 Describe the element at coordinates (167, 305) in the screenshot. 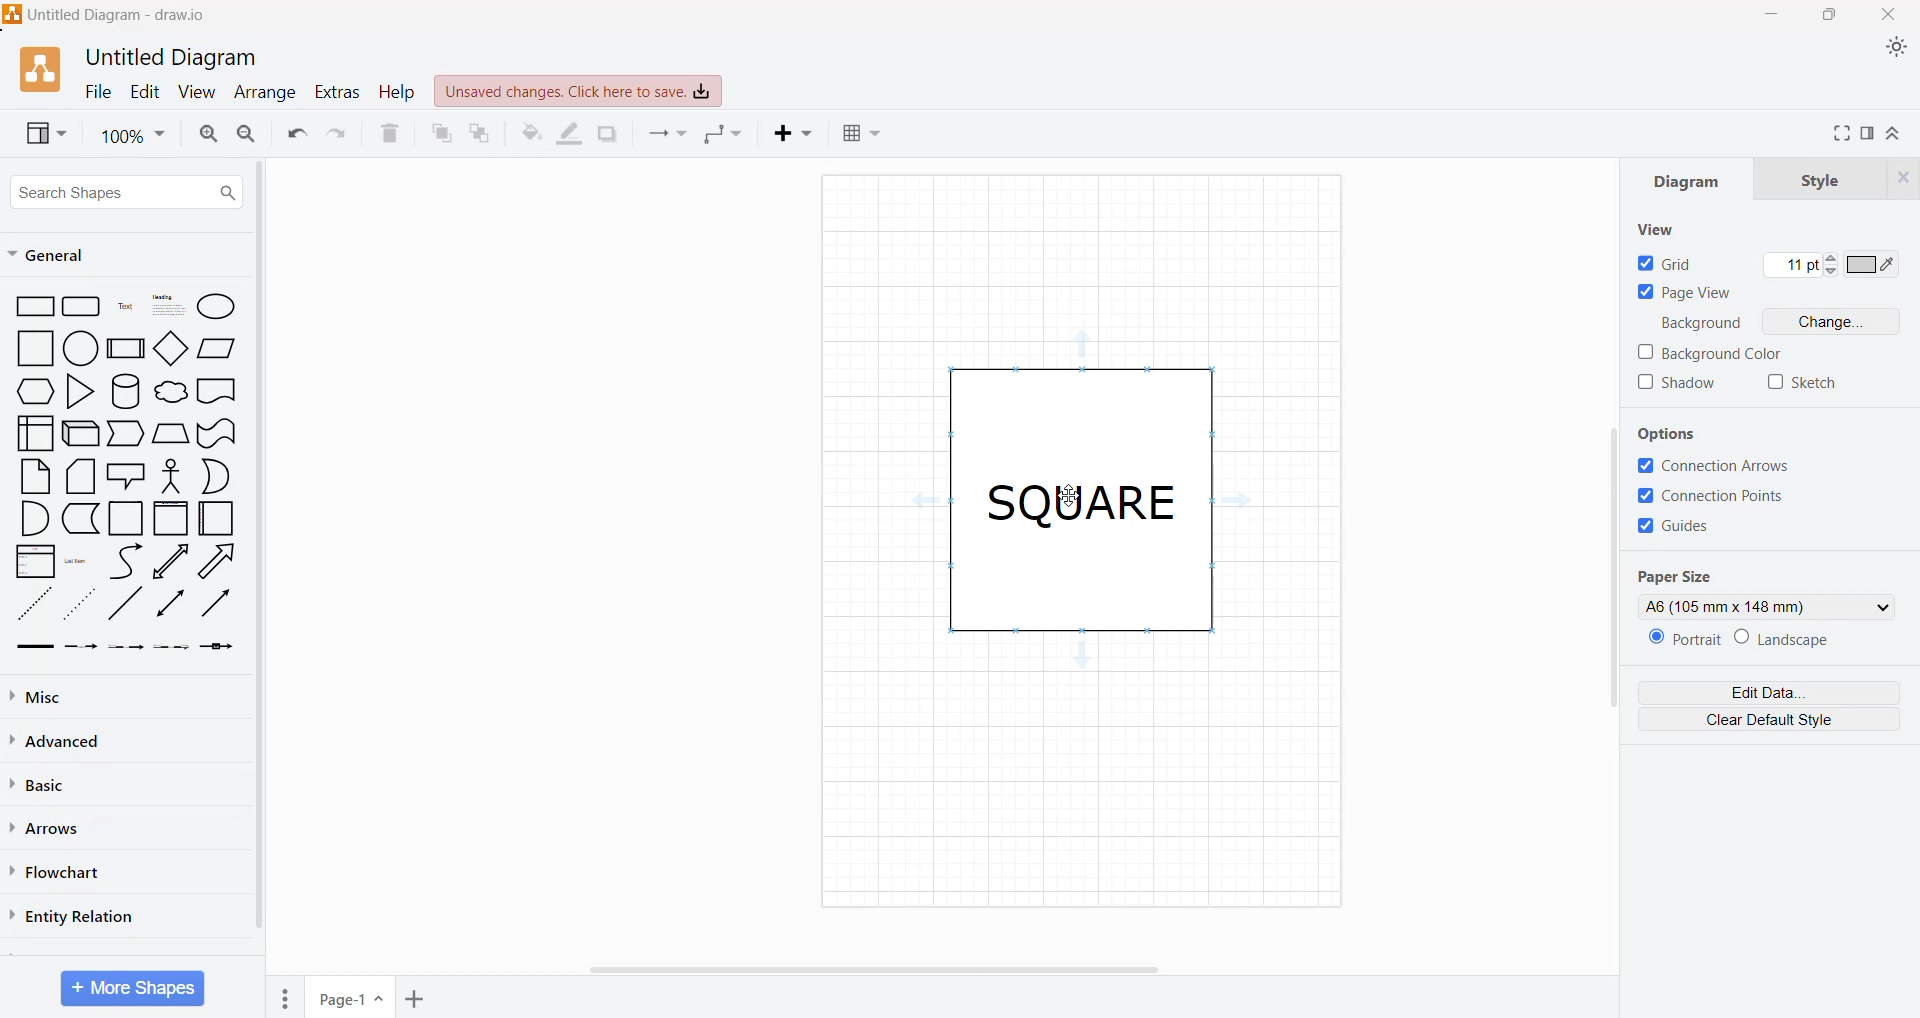

I see `Heading` at that location.